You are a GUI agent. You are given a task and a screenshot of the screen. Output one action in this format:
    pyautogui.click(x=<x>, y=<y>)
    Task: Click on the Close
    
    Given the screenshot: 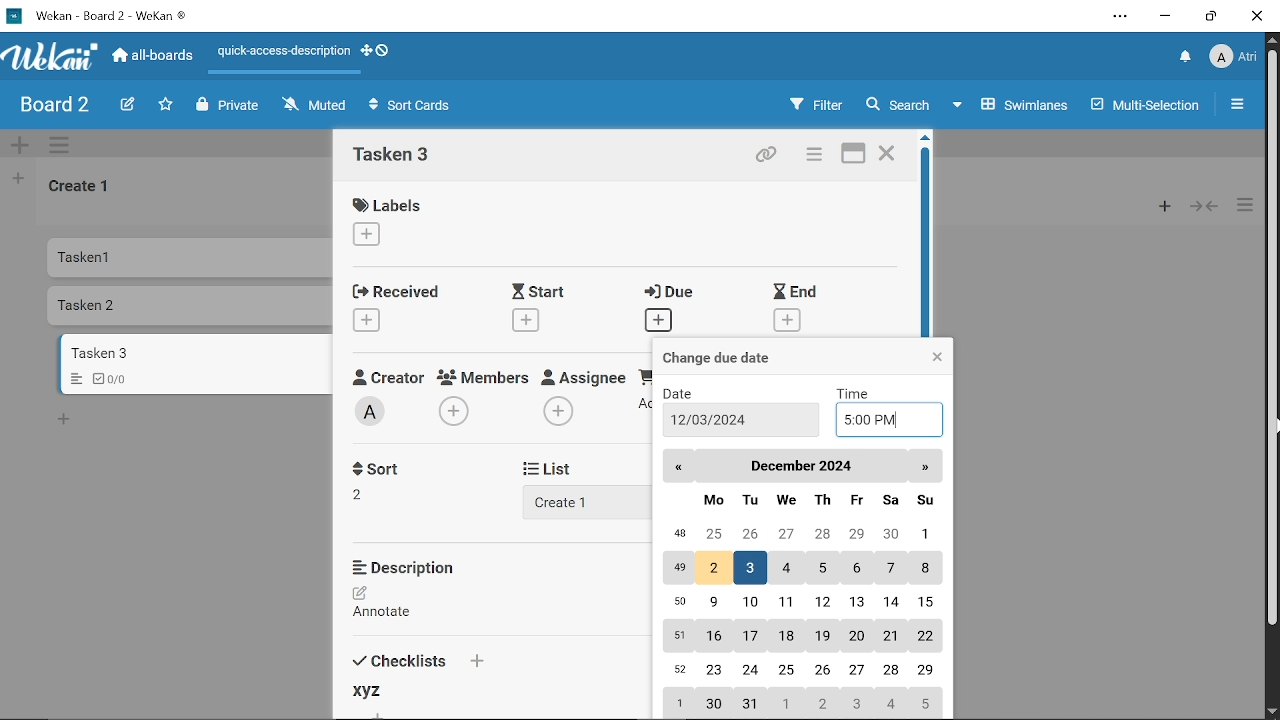 What is the action you would take?
    pyautogui.click(x=1258, y=17)
    